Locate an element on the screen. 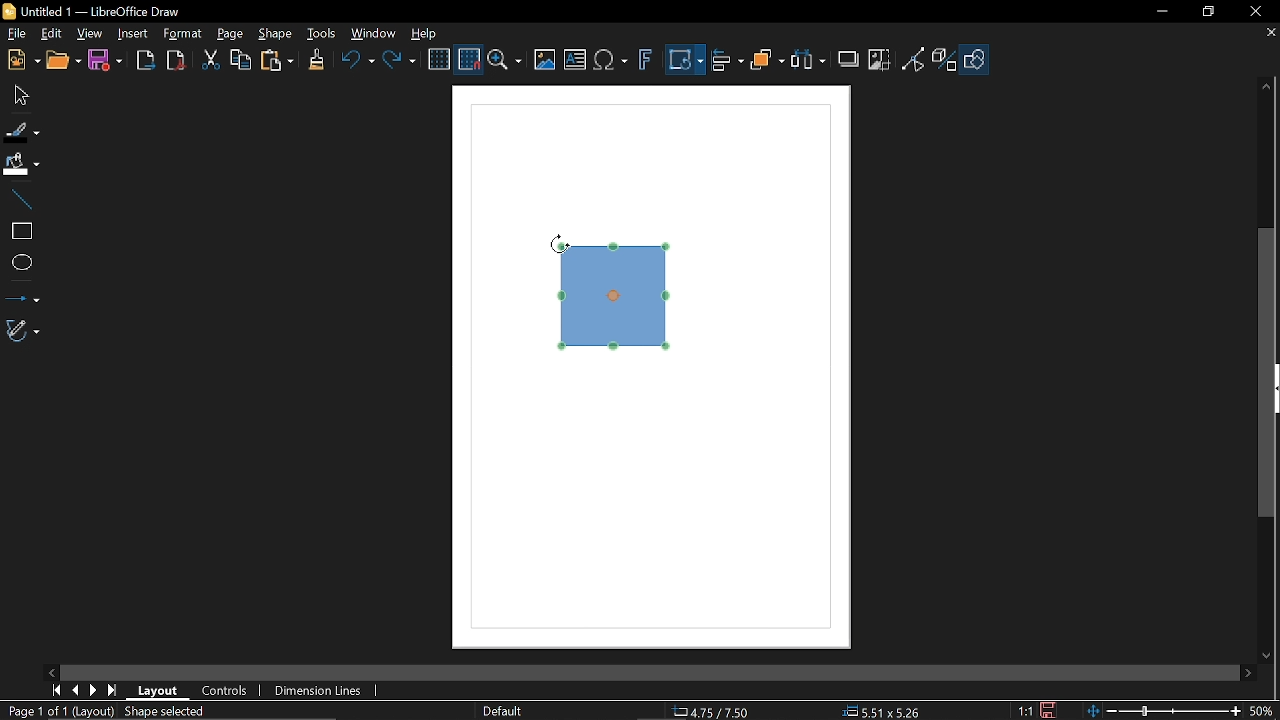  Toggle  is located at coordinates (914, 59).